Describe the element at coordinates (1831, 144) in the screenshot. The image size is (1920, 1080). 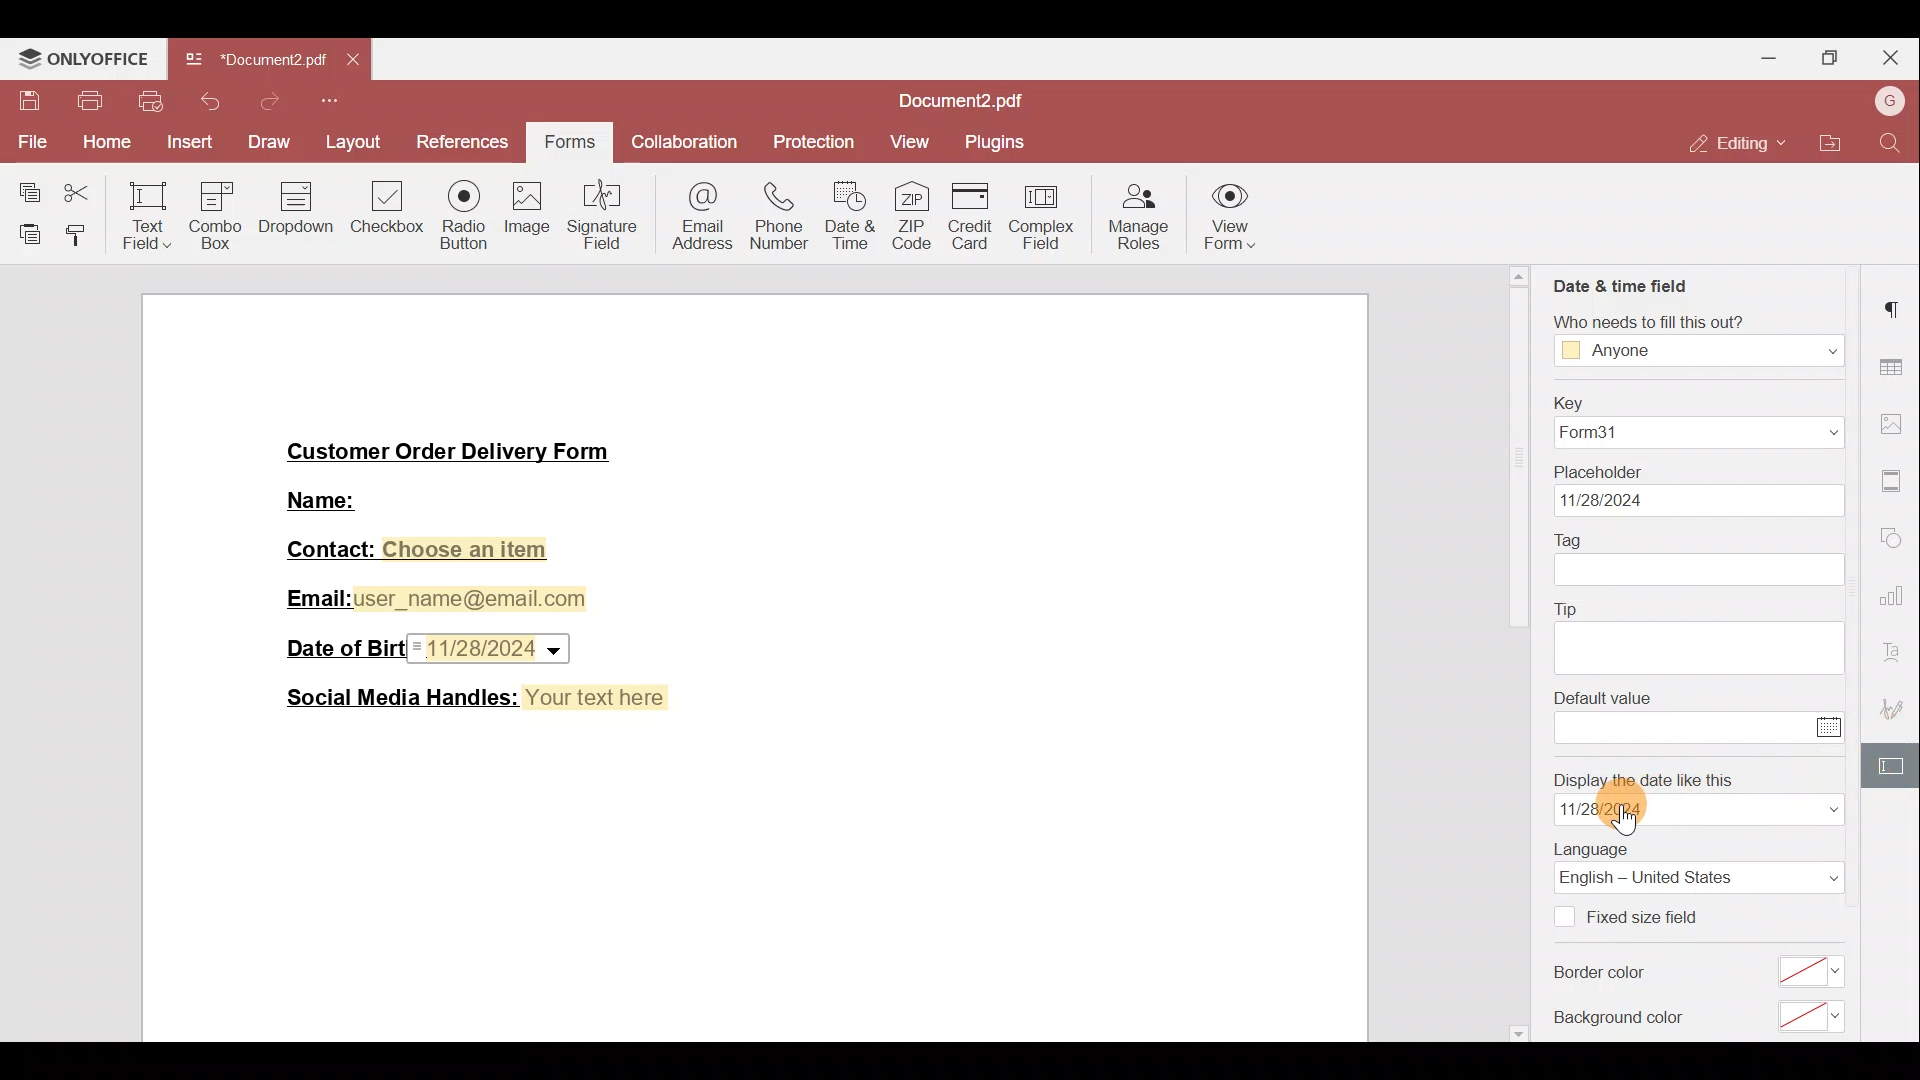
I see `Open file location` at that location.